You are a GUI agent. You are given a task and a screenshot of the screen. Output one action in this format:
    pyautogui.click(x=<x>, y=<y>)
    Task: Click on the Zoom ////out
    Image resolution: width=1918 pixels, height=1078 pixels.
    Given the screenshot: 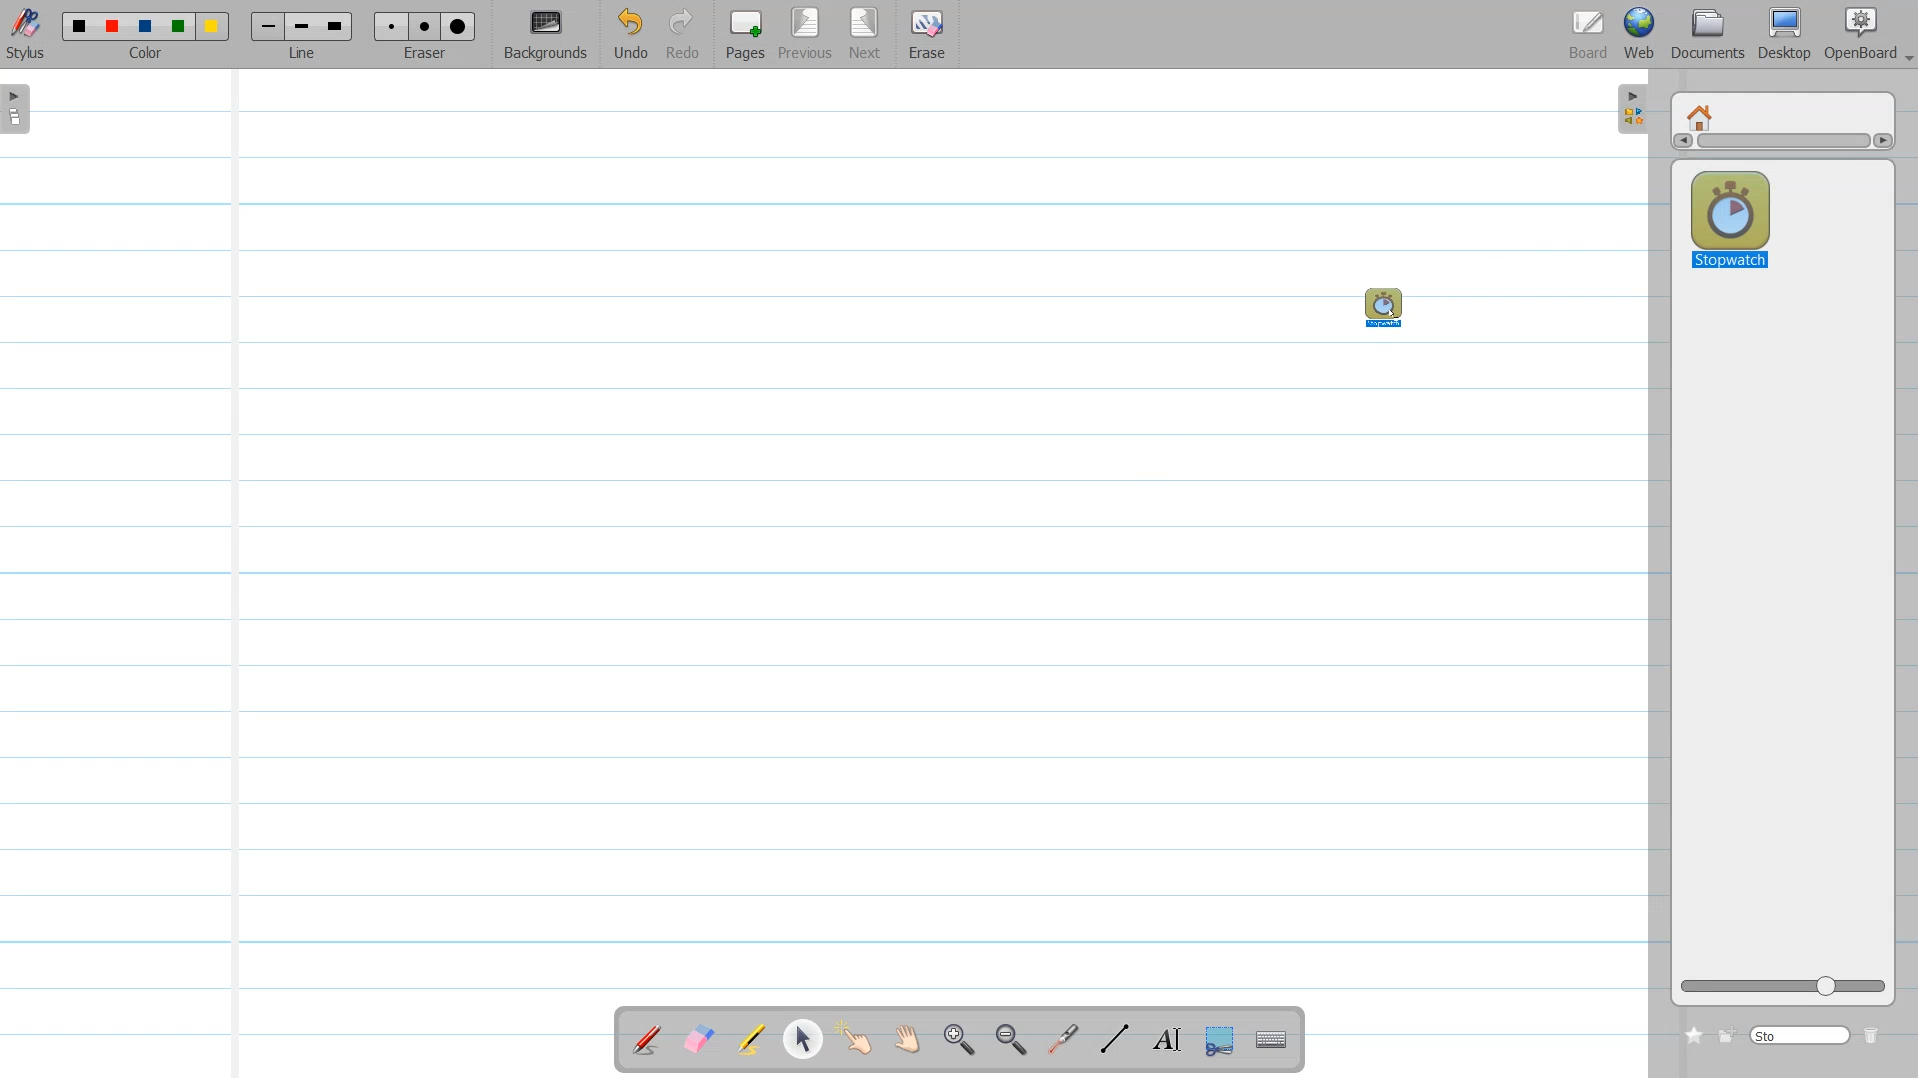 What is the action you would take?
    pyautogui.click(x=1014, y=1039)
    